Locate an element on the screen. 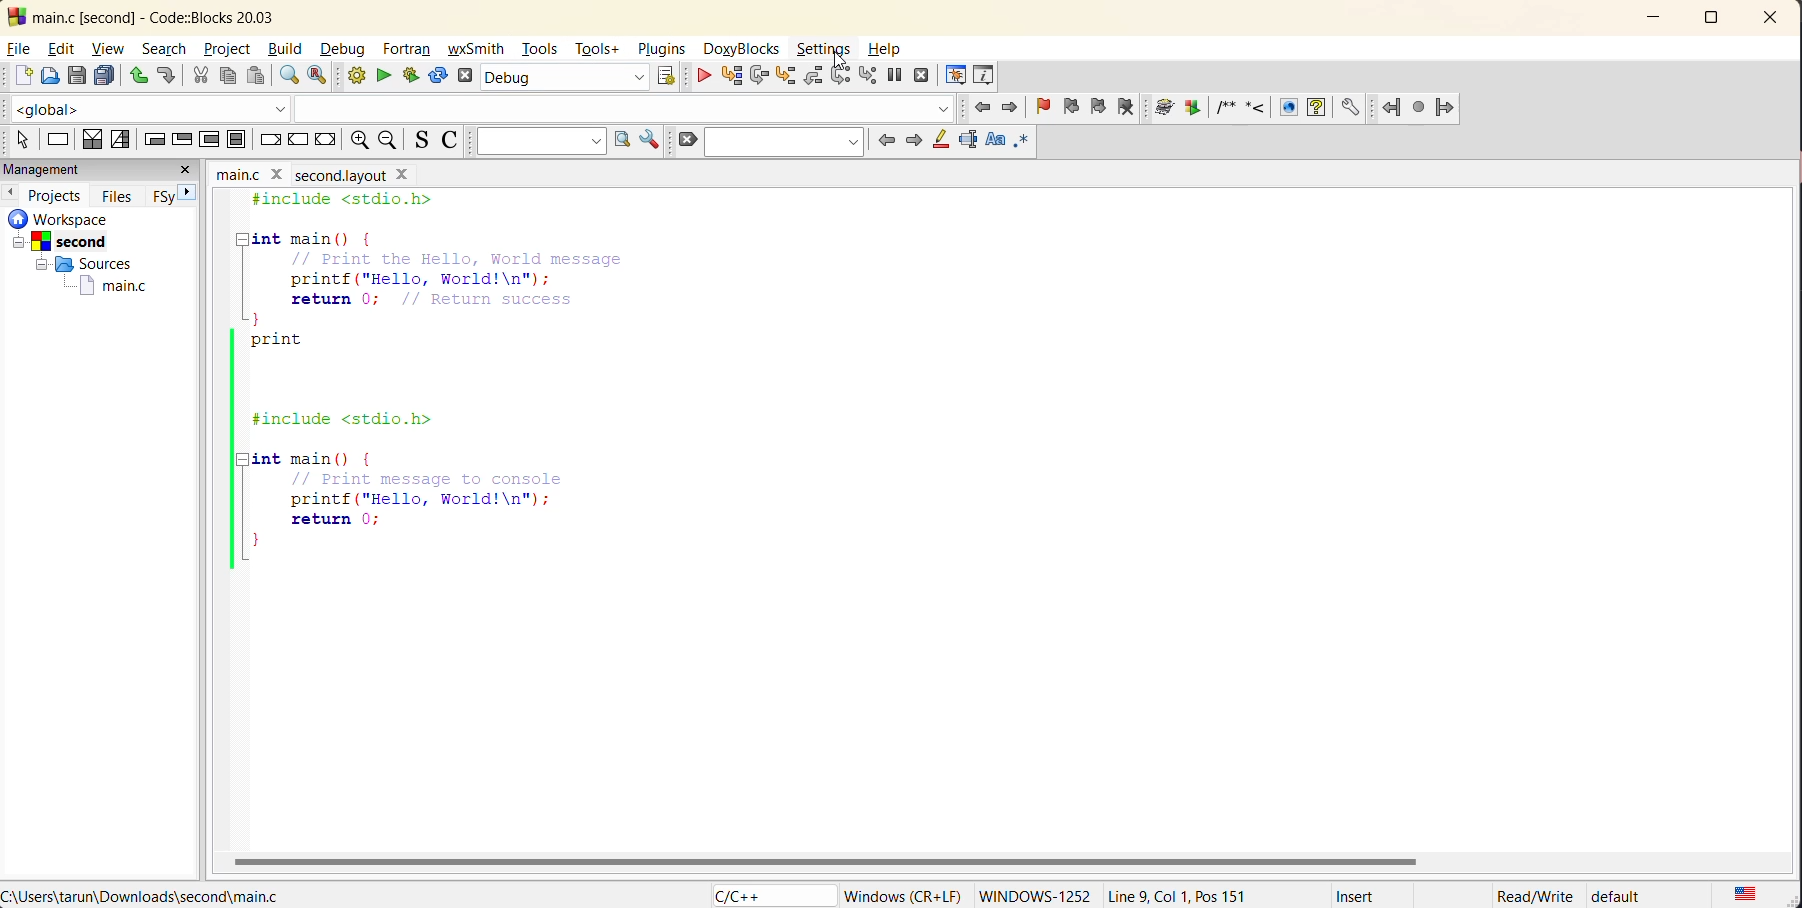 This screenshot has width=1802, height=908. jump forward is located at coordinates (1011, 109).